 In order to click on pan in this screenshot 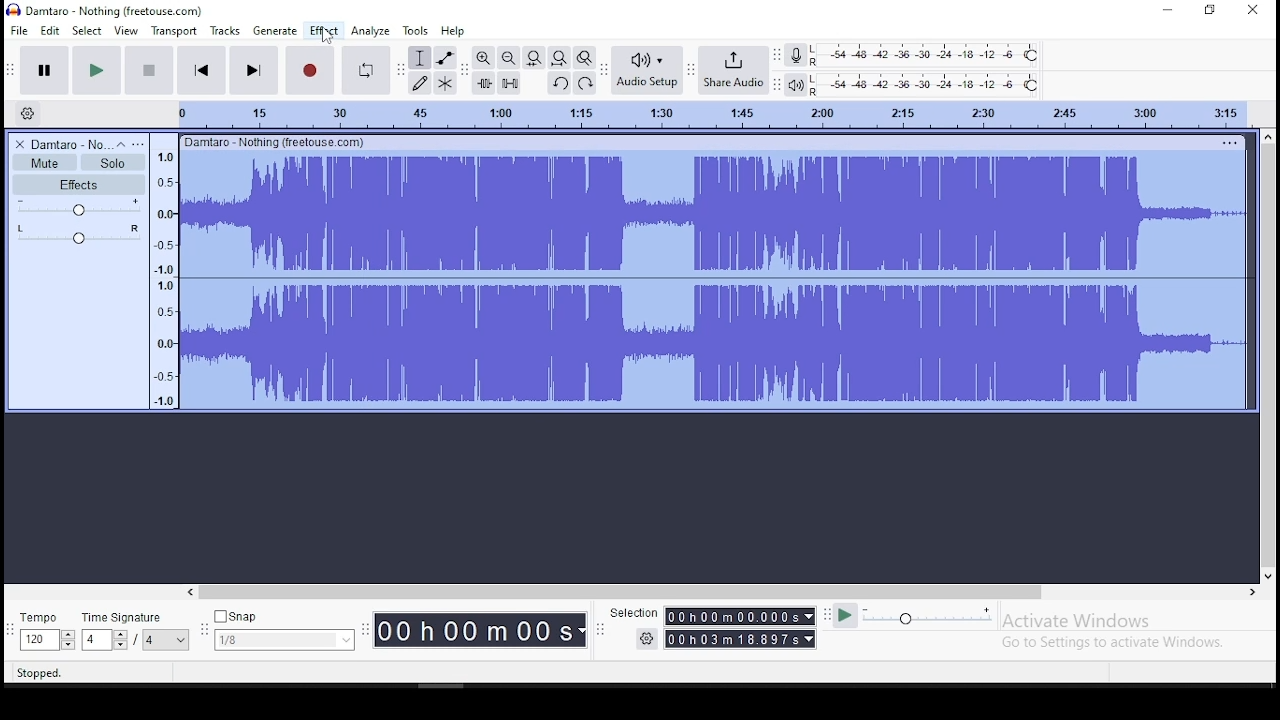, I will do `click(78, 233)`.